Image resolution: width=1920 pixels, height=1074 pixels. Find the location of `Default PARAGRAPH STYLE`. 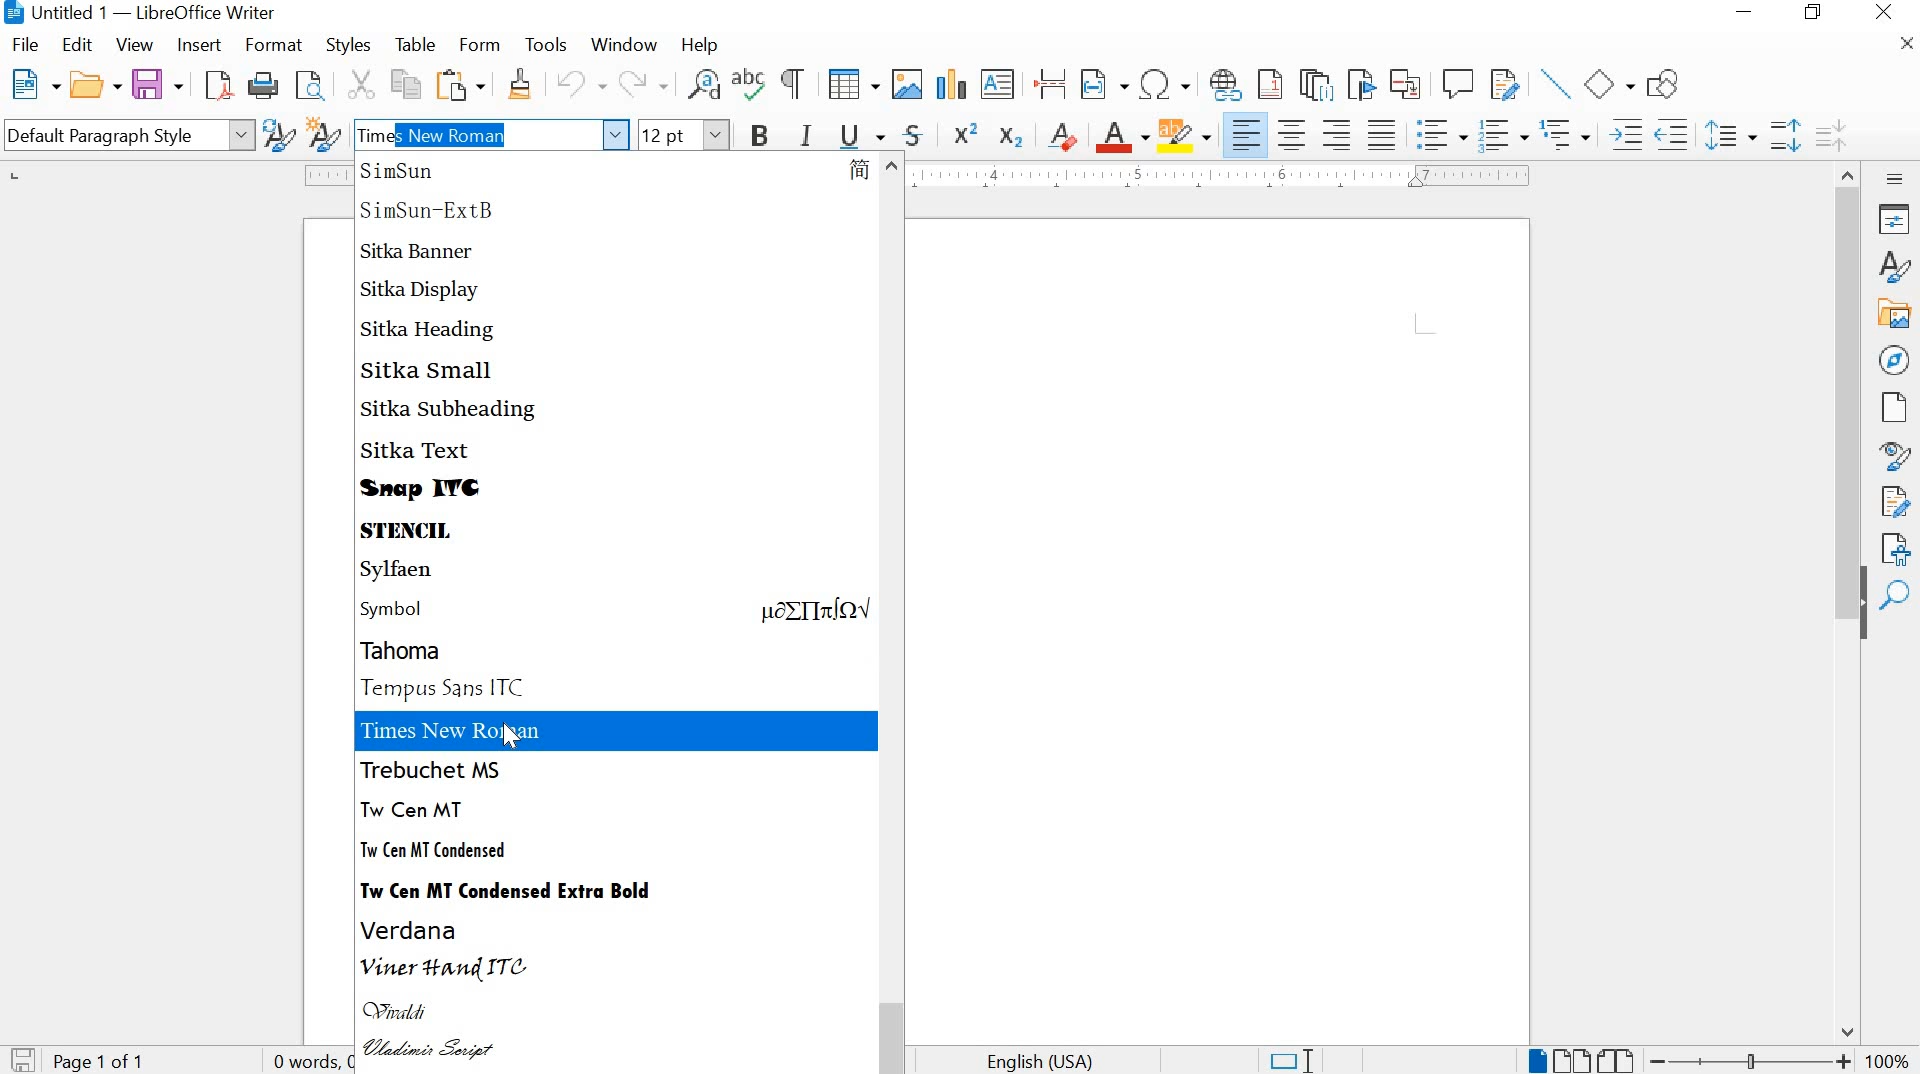

Default PARAGRAPH STYLE is located at coordinates (125, 135).